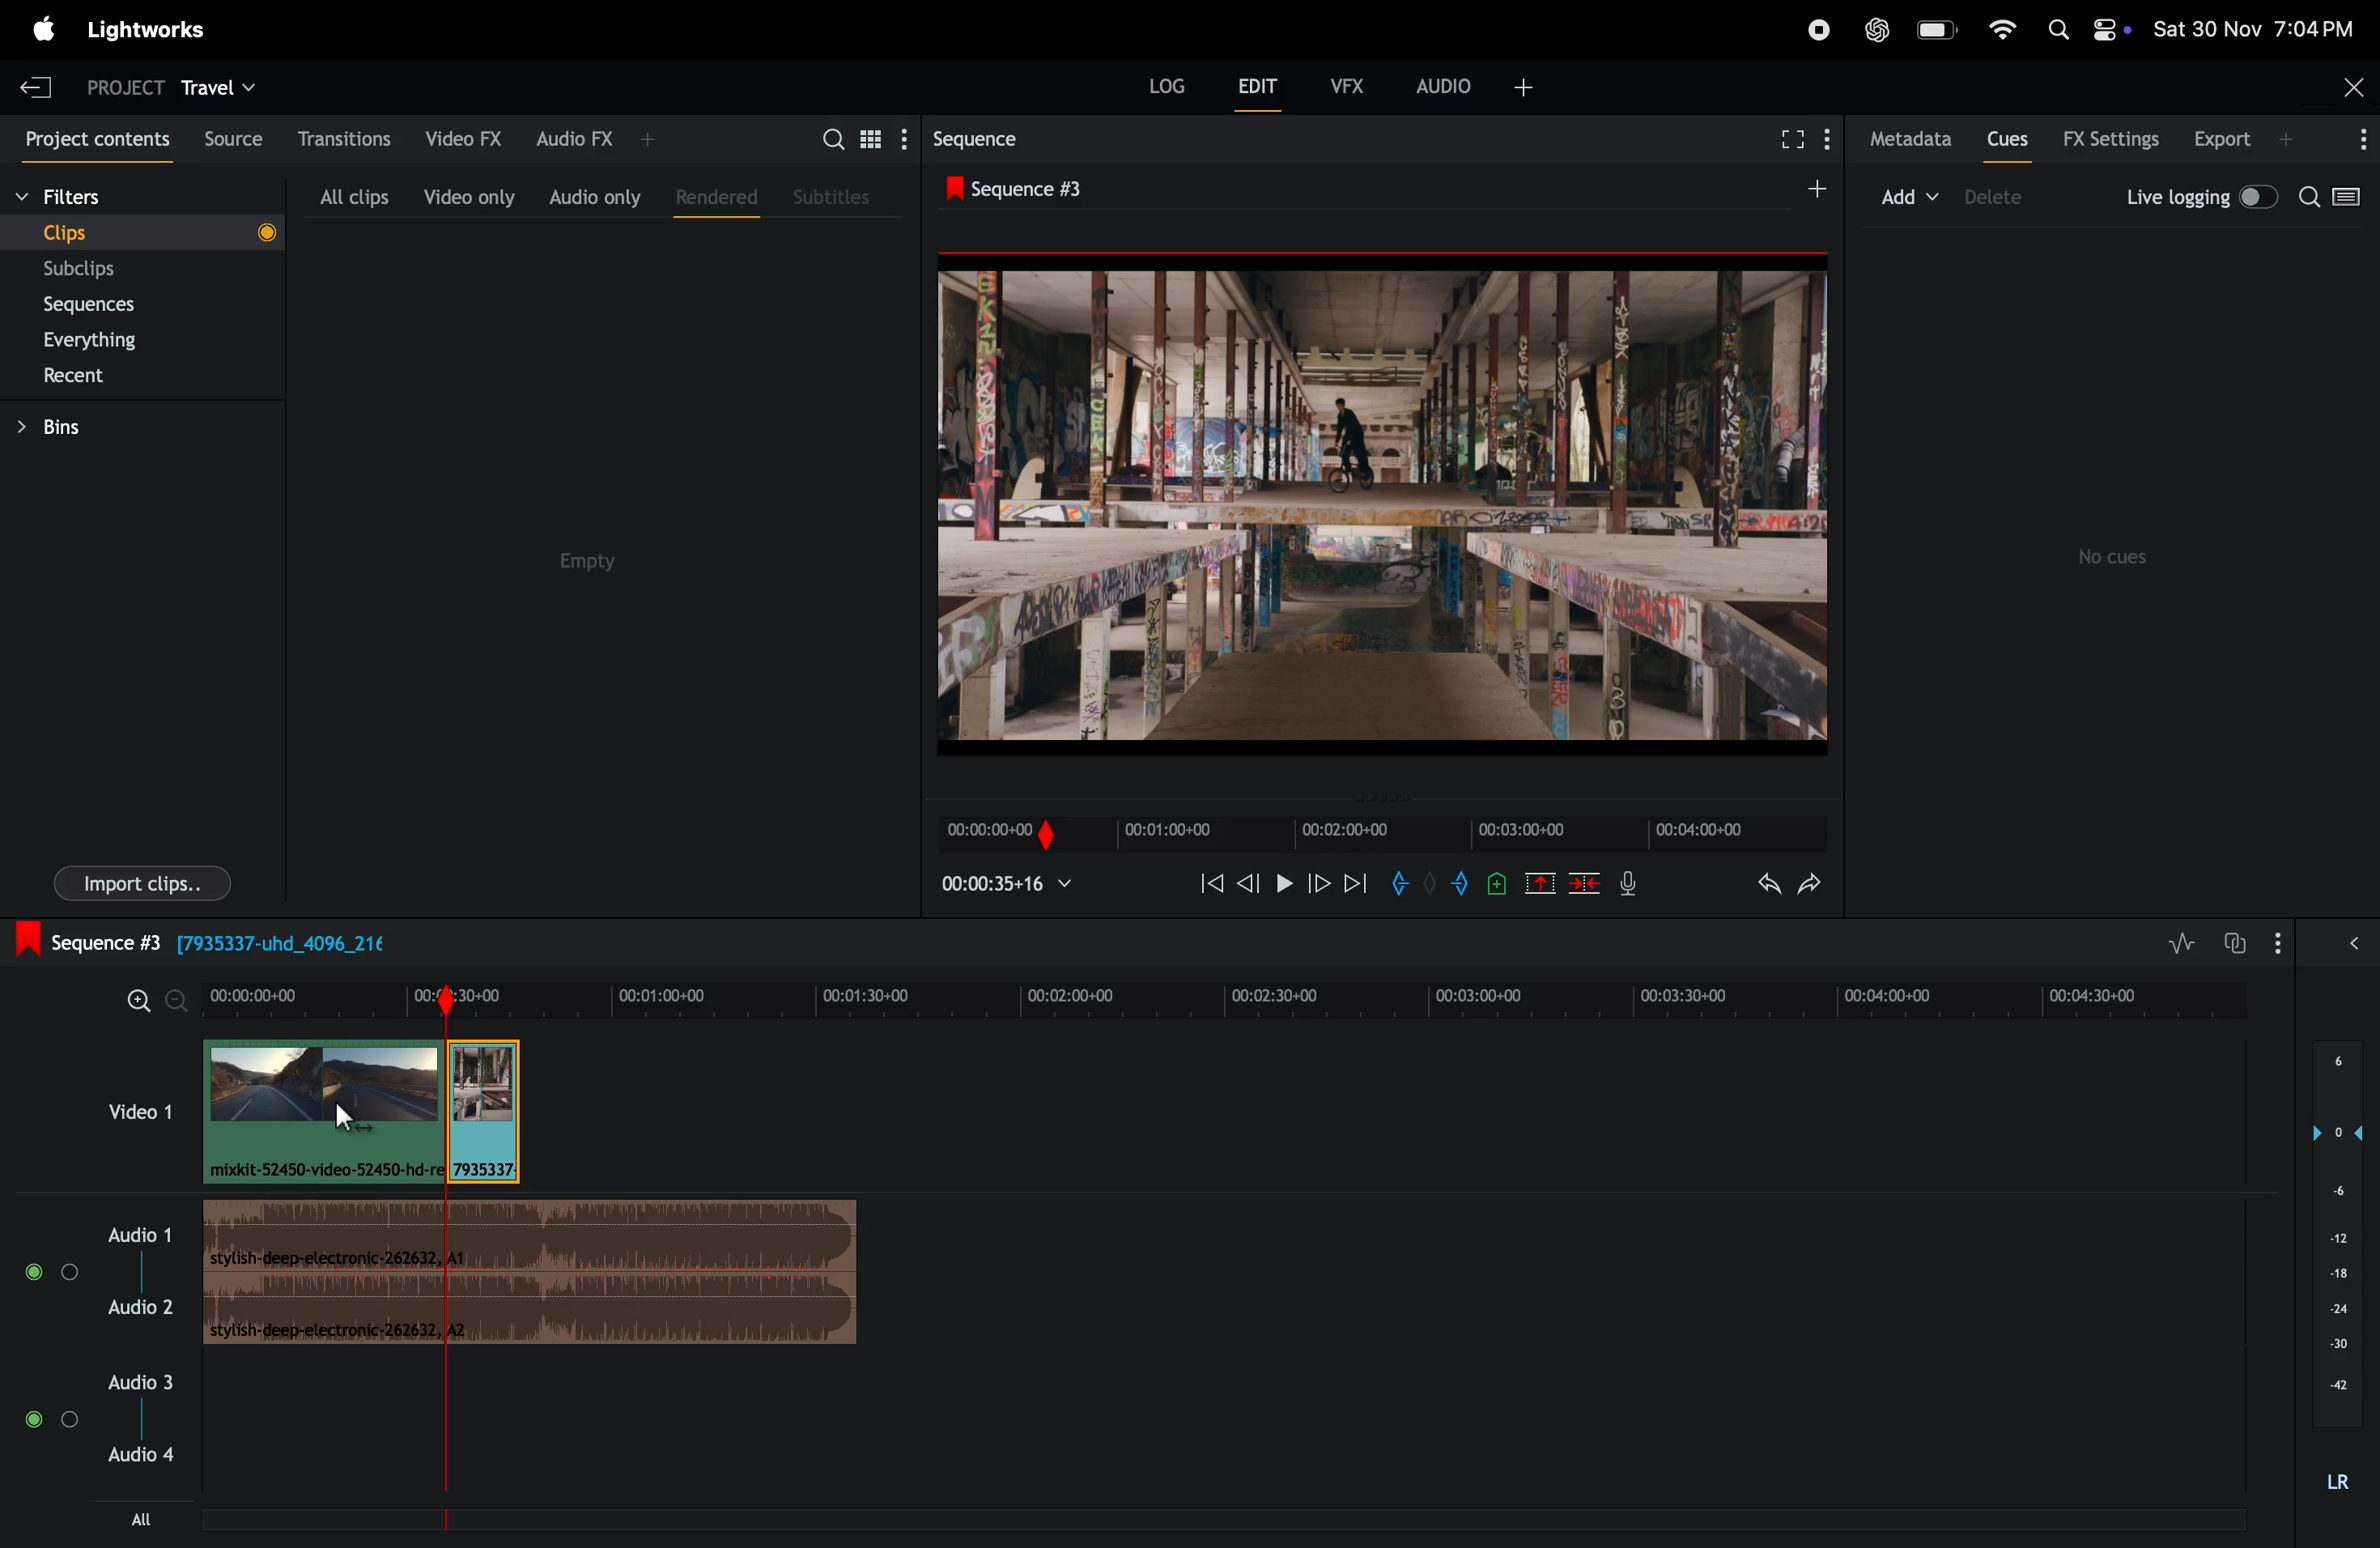 This screenshot has height=1548, width=2380. What do you see at coordinates (1281, 886) in the screenshot?
I see `play` at bounding box center [1281, 886].